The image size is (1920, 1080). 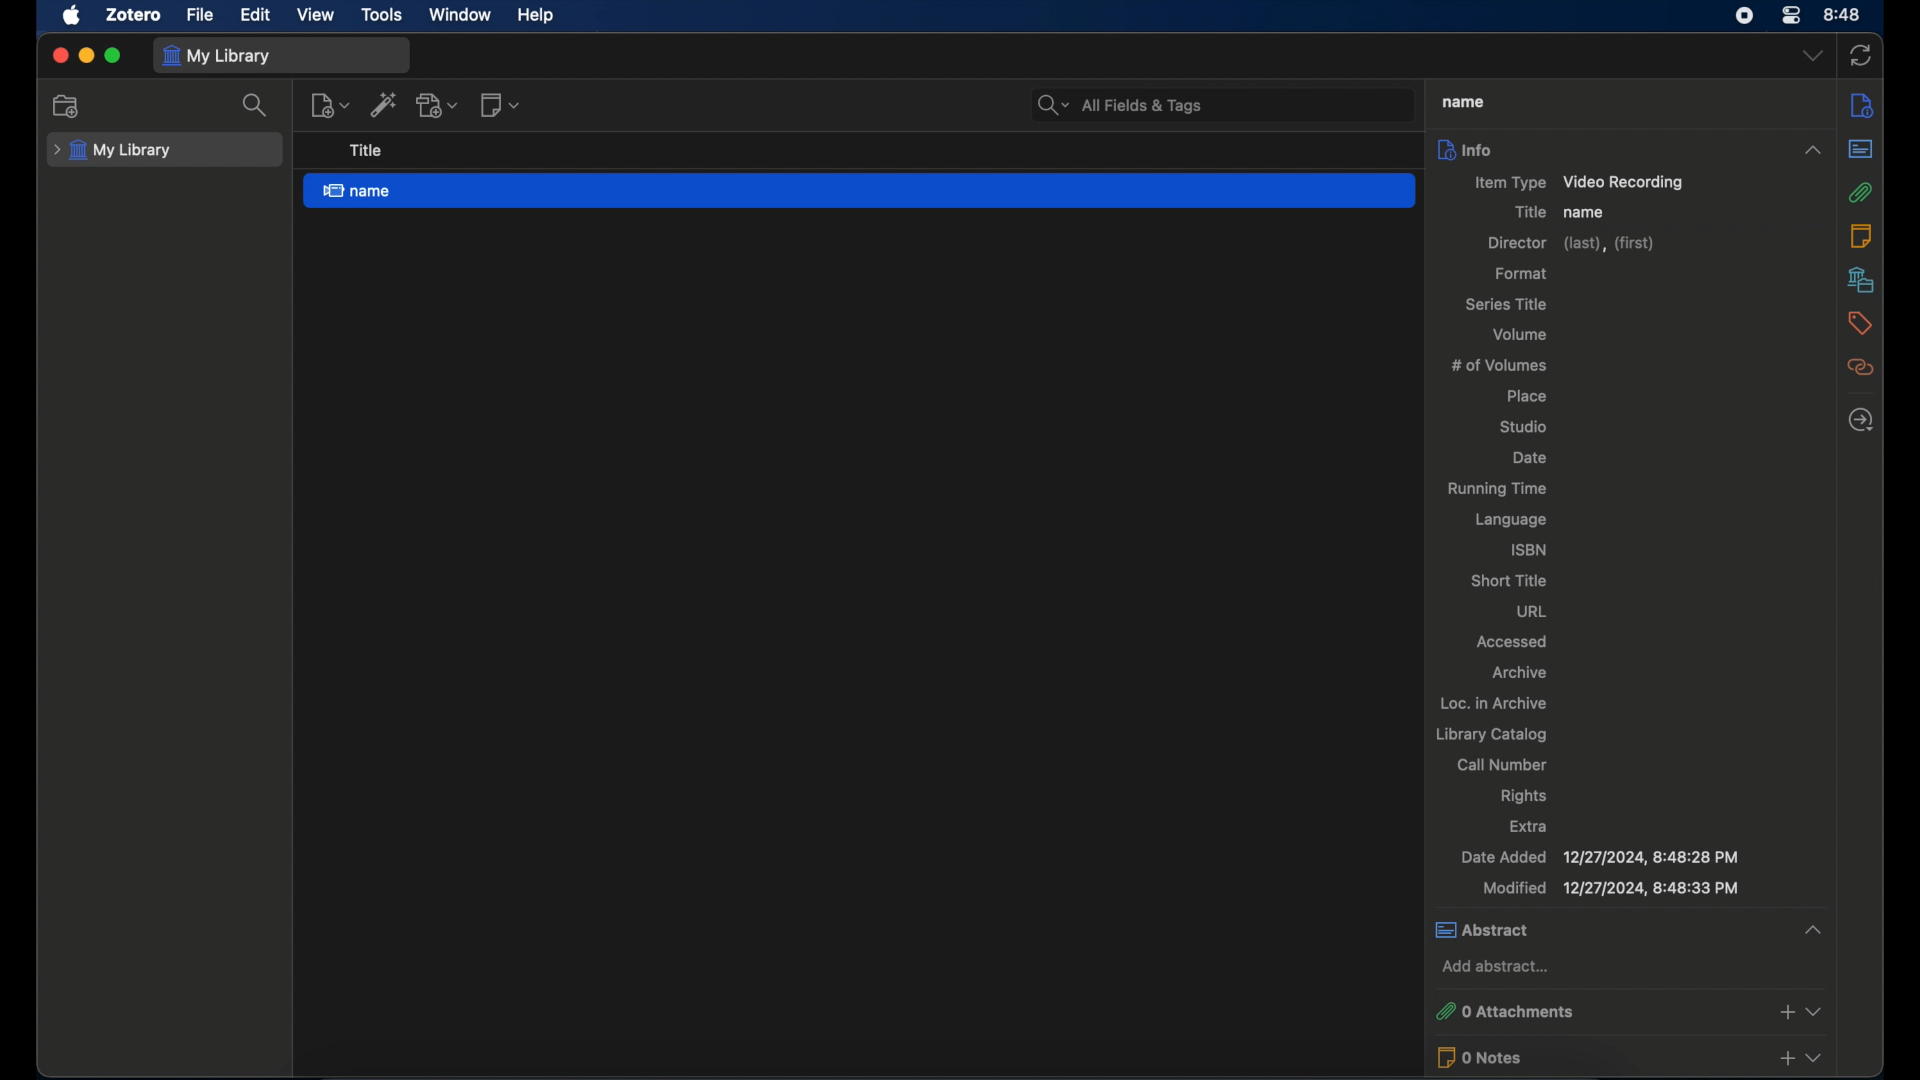 What do you see at coordinates (1601, 856) in the screenshot?
I see `Date Added 12/27/2024 8:48:28 PM` at bounding box center [1601, 856].